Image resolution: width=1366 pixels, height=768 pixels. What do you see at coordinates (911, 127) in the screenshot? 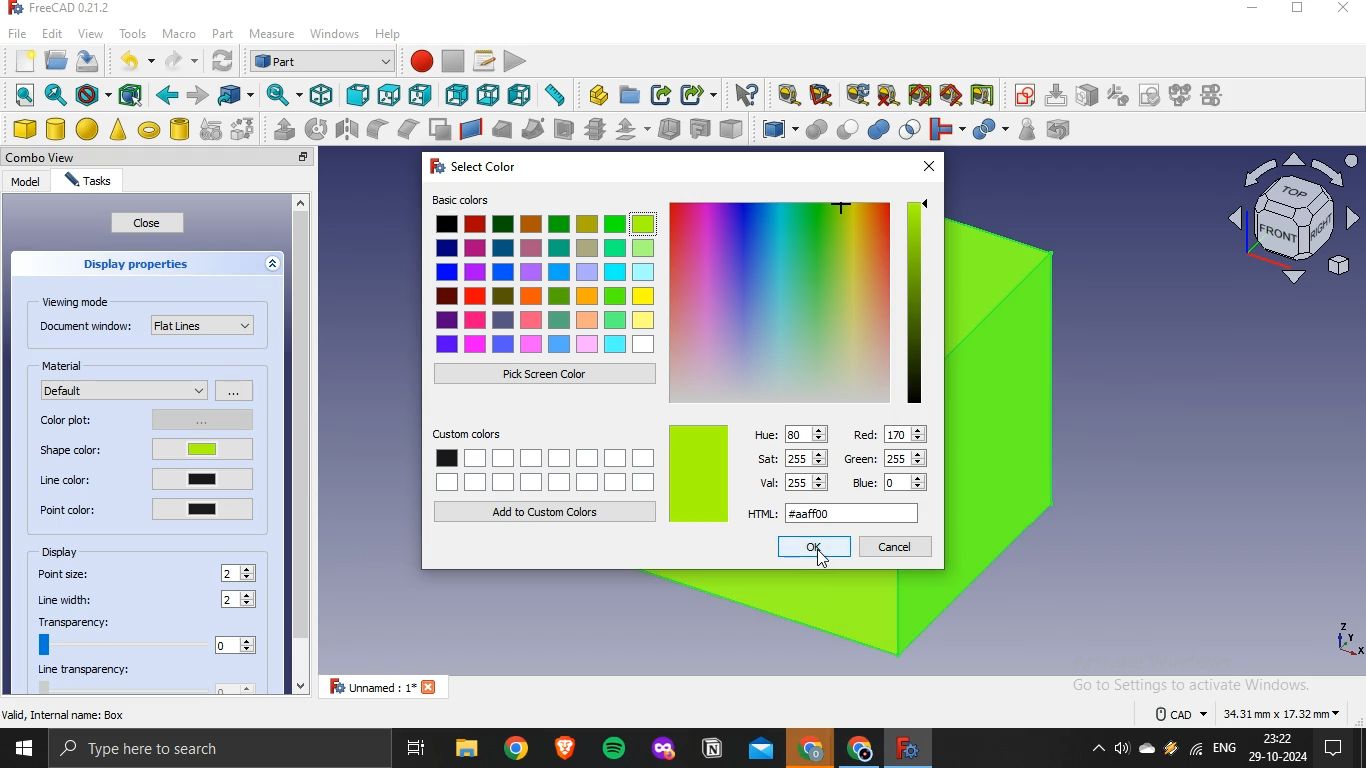
I see `intersection` at bounding box center [911, 127].